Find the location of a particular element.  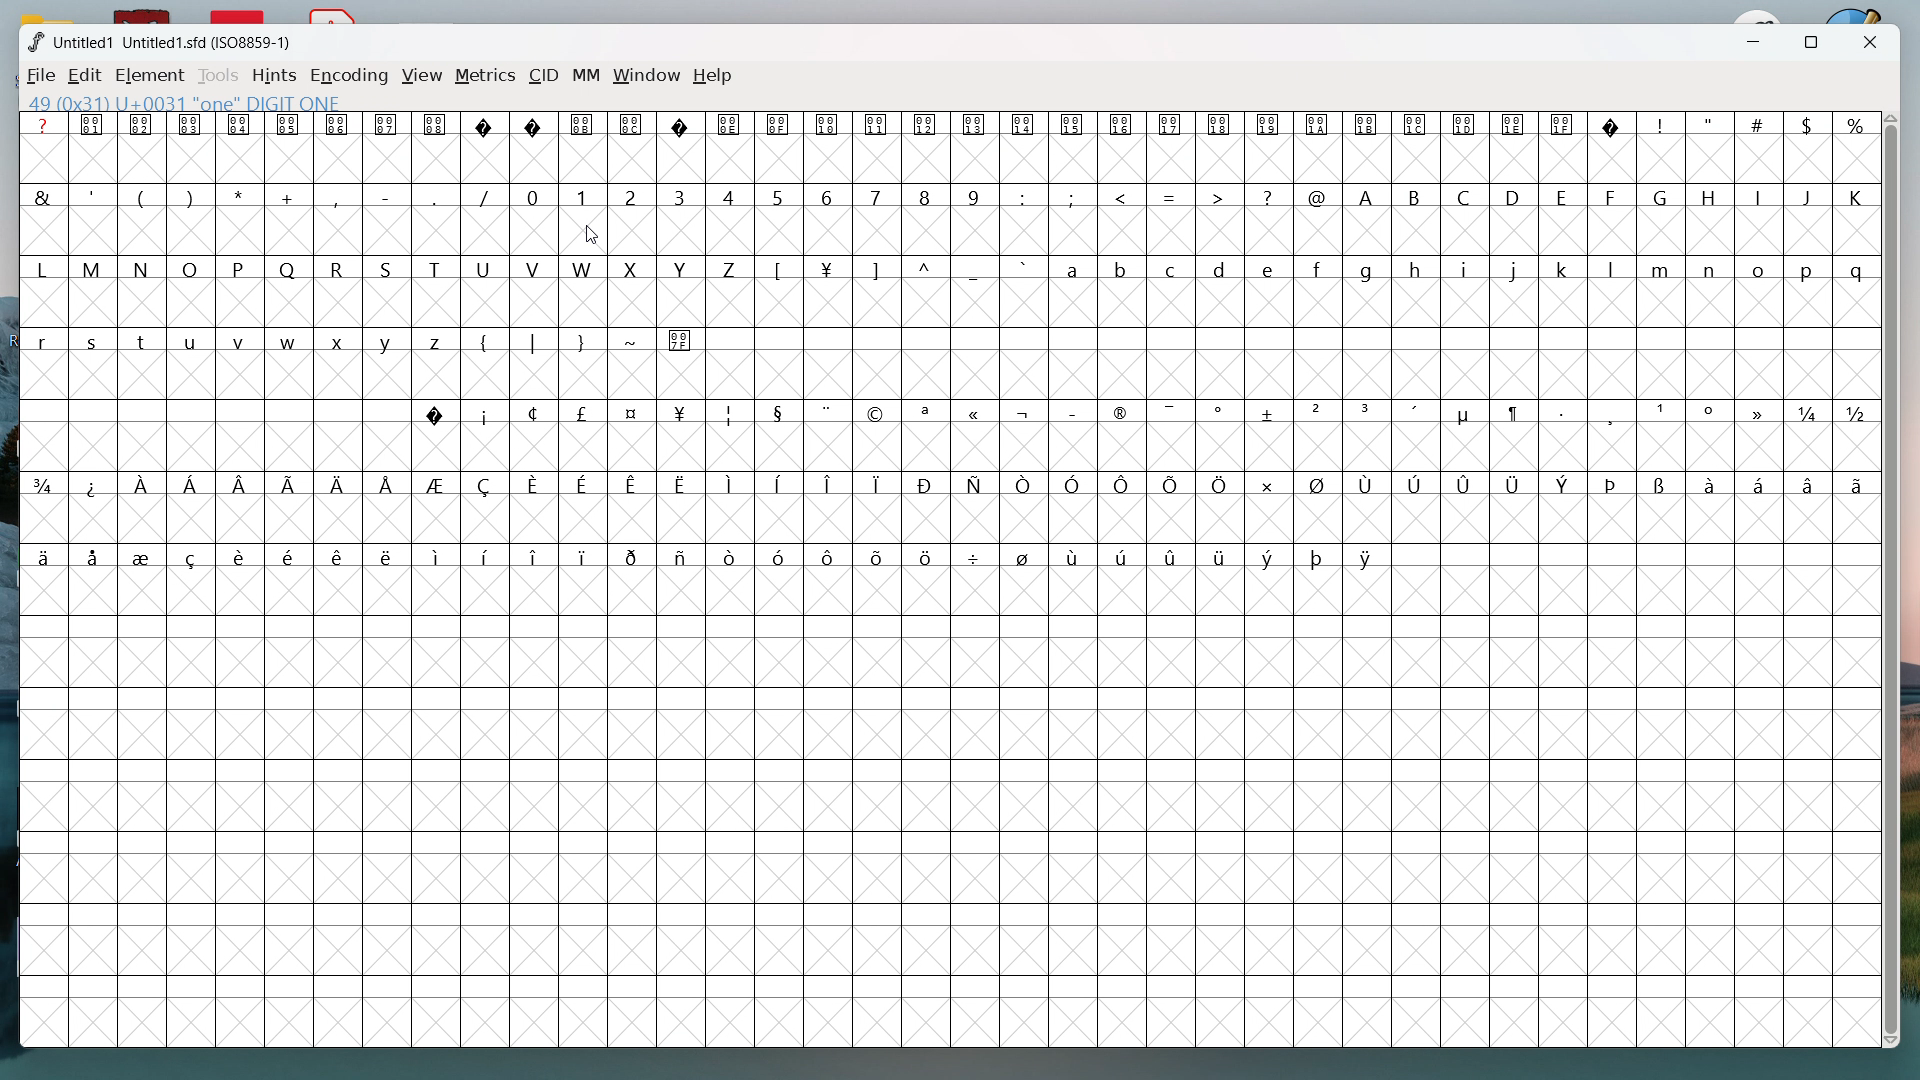

* is located at coordinates (242, 195).